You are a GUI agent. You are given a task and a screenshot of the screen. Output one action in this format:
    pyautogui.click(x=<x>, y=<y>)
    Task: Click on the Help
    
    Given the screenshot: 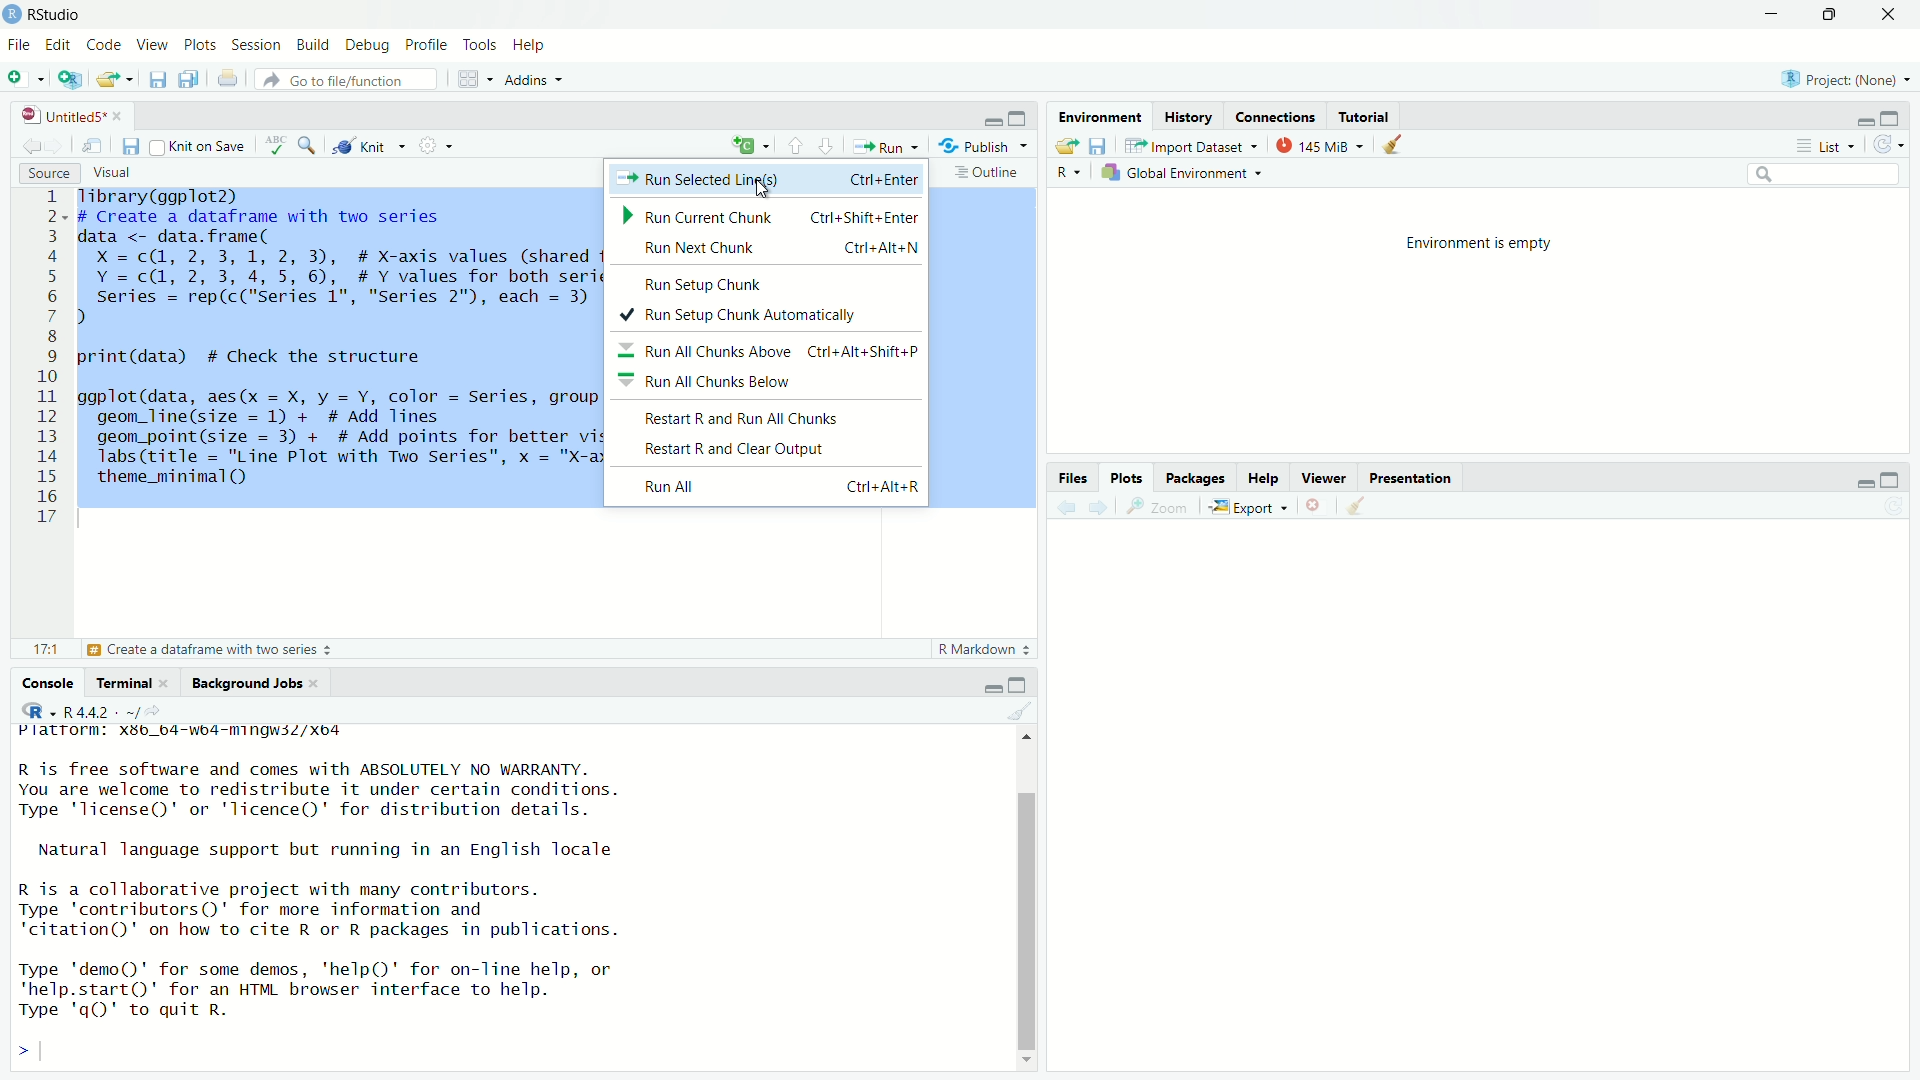 What is the action you would take?
    pyautogui.click(x=1261, y=477)
    